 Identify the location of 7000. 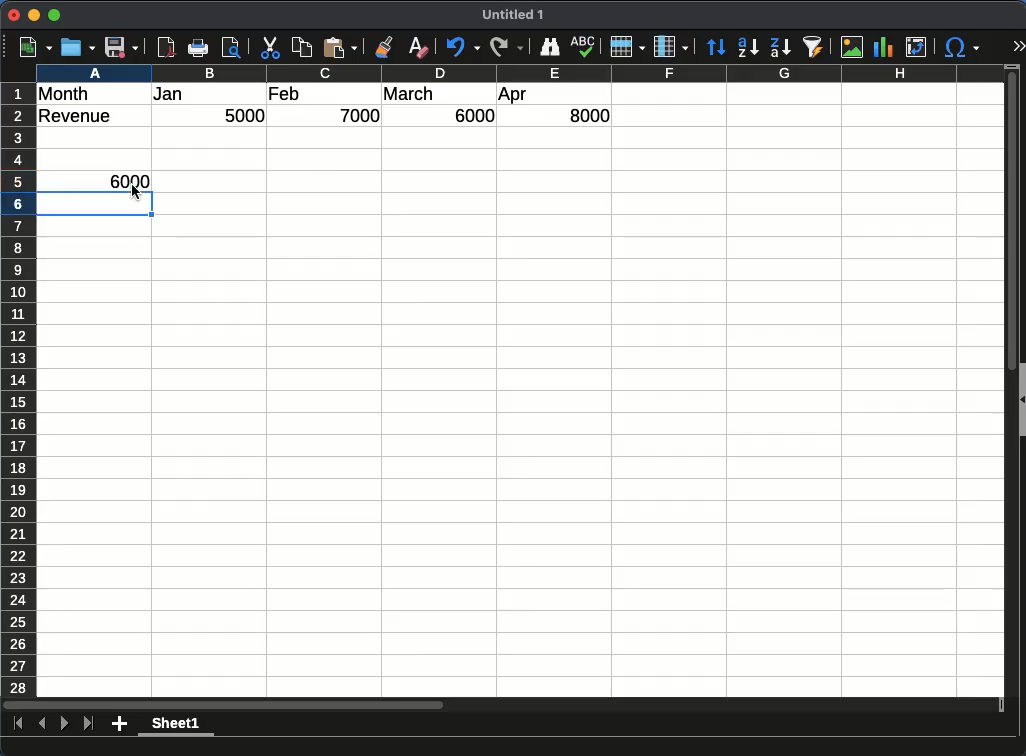
(360, 115).